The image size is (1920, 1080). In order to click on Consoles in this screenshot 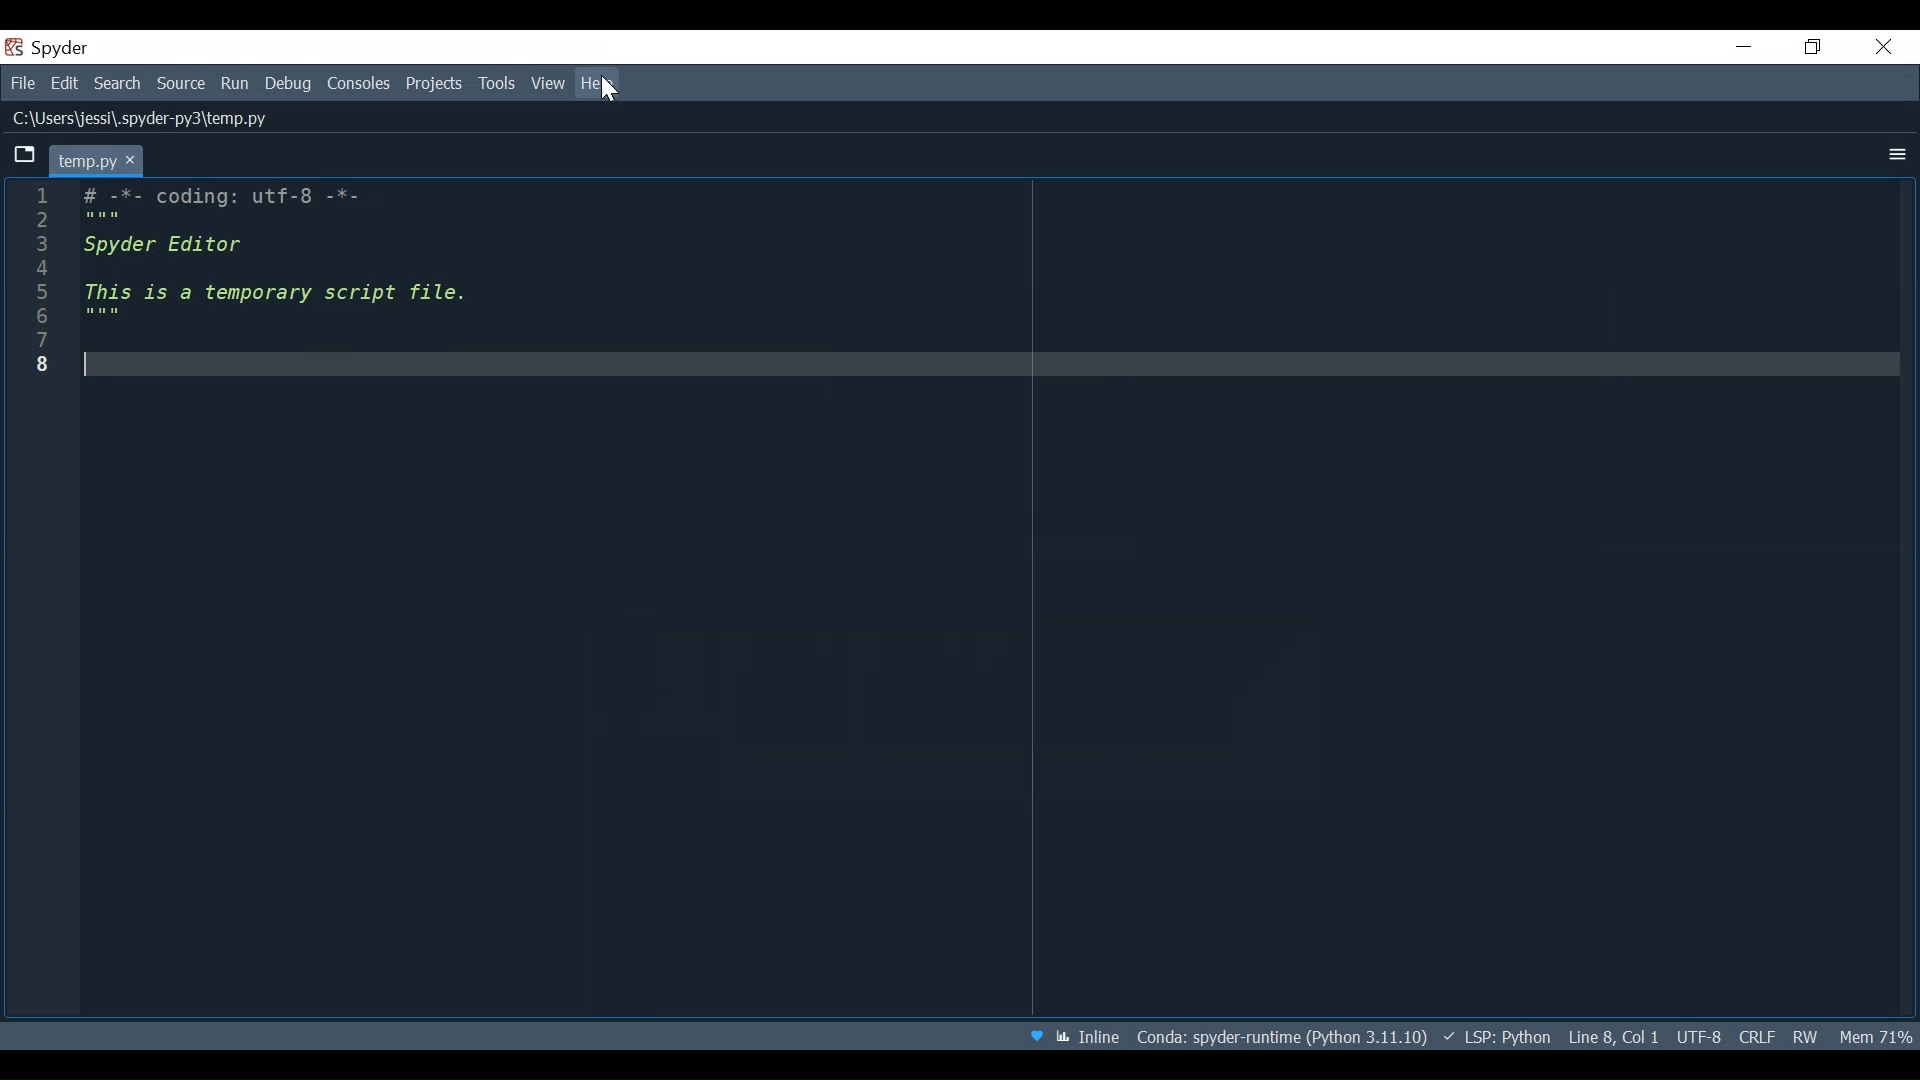, I will do `click(361, 86)`.